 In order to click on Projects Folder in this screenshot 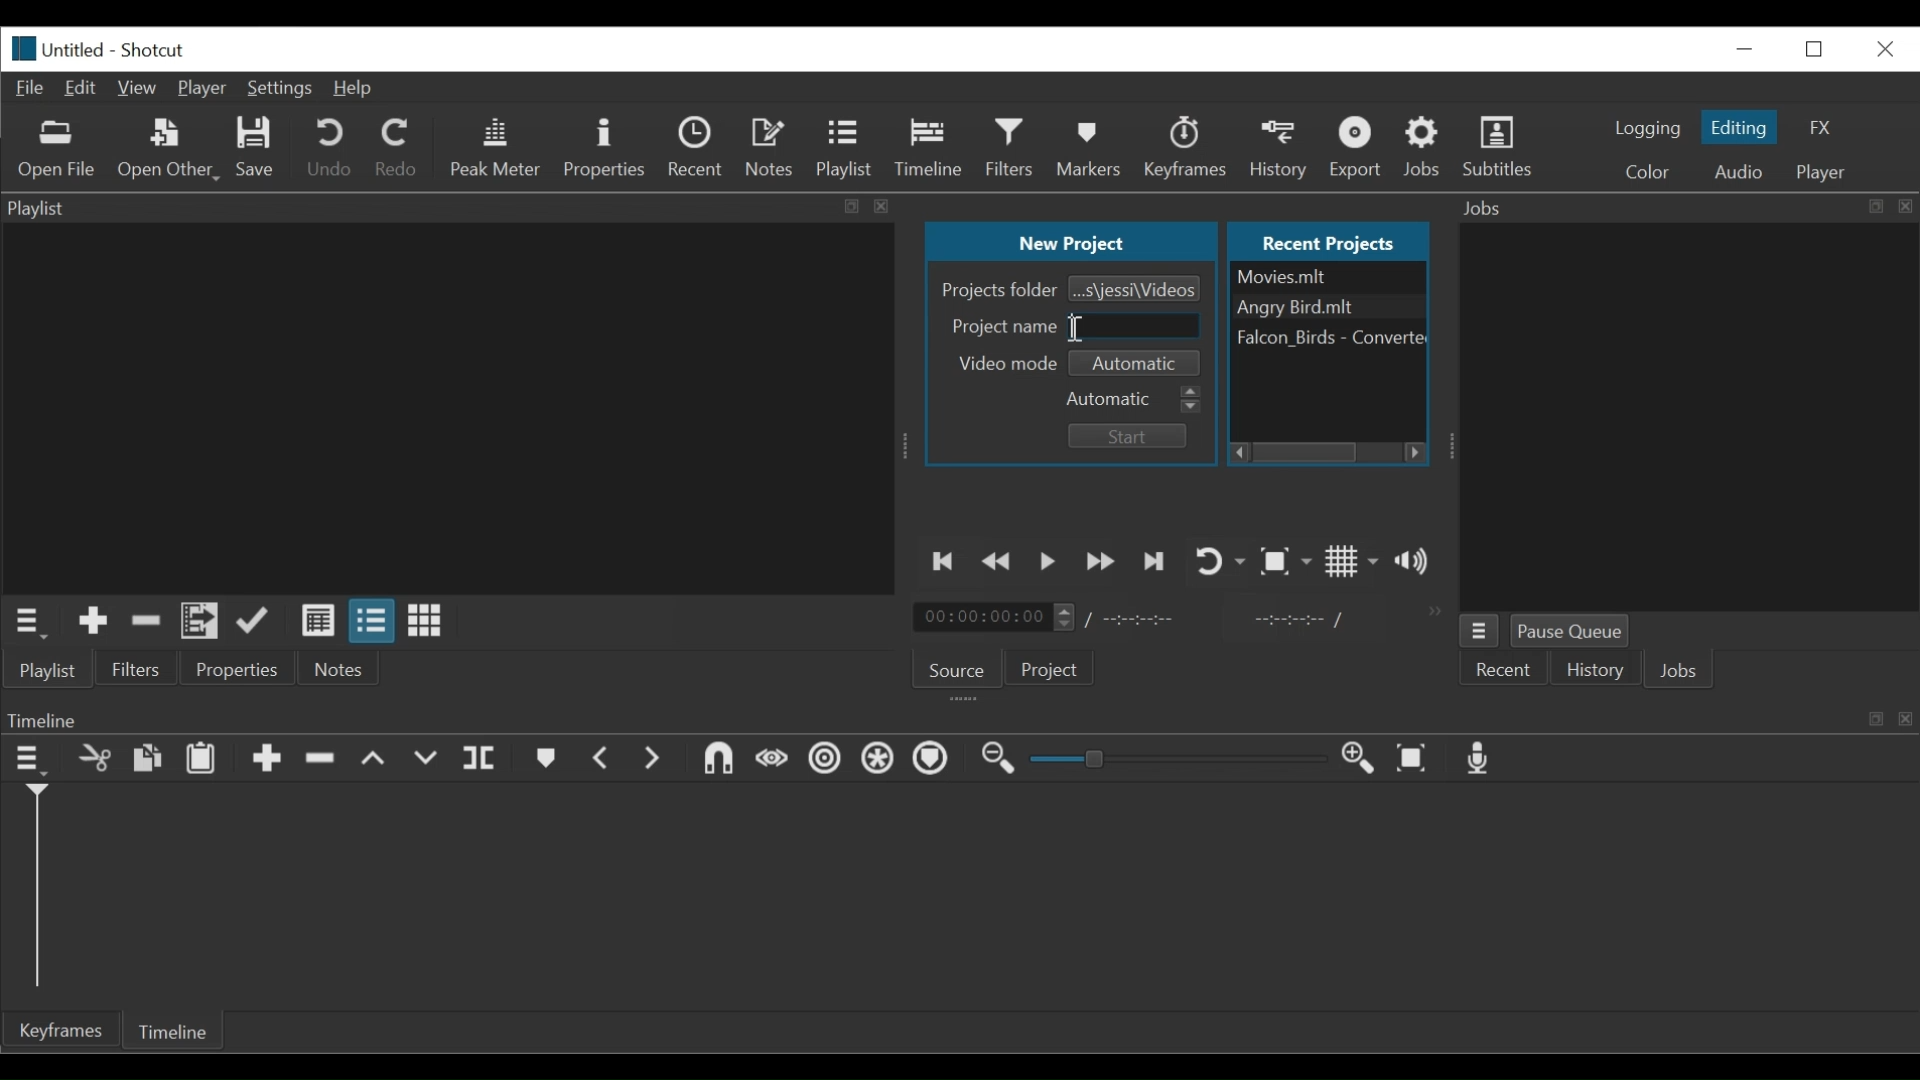, I will do `click(1000, 291)`.